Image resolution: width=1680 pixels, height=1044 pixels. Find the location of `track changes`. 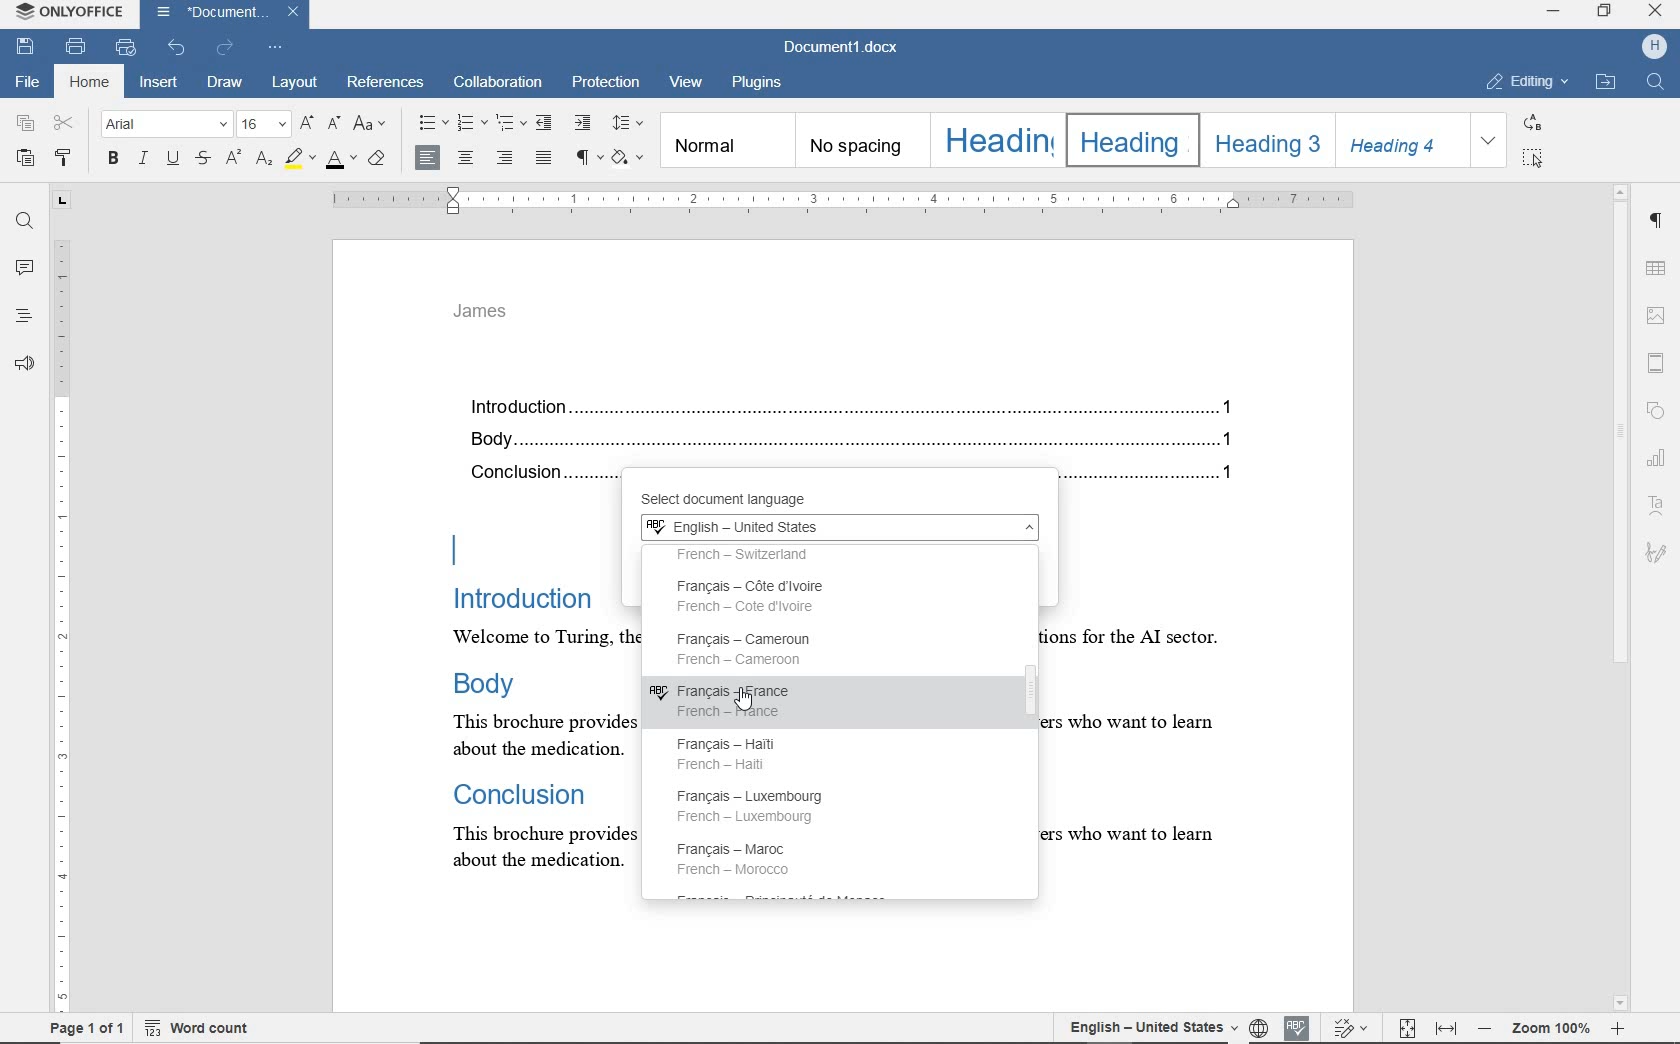

track changes is located at coordinates (1352, 1028).